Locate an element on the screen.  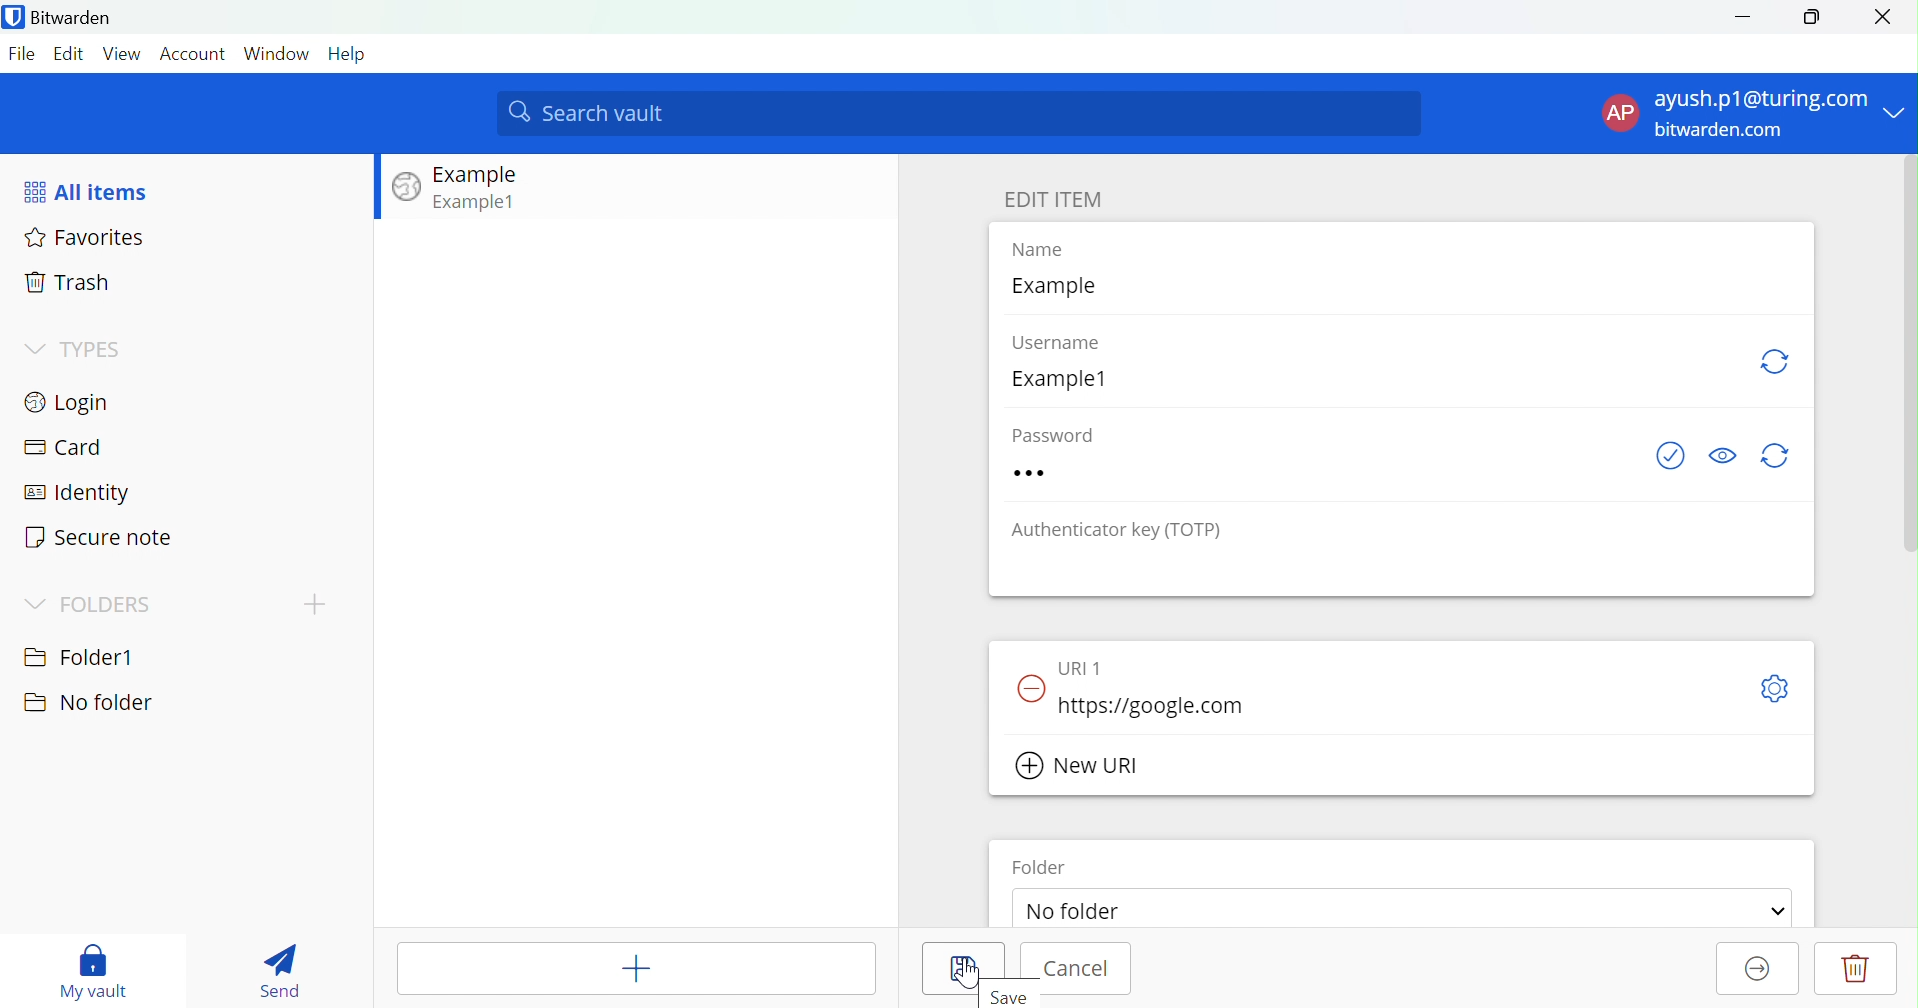
File is located at coordinates (25, 54).